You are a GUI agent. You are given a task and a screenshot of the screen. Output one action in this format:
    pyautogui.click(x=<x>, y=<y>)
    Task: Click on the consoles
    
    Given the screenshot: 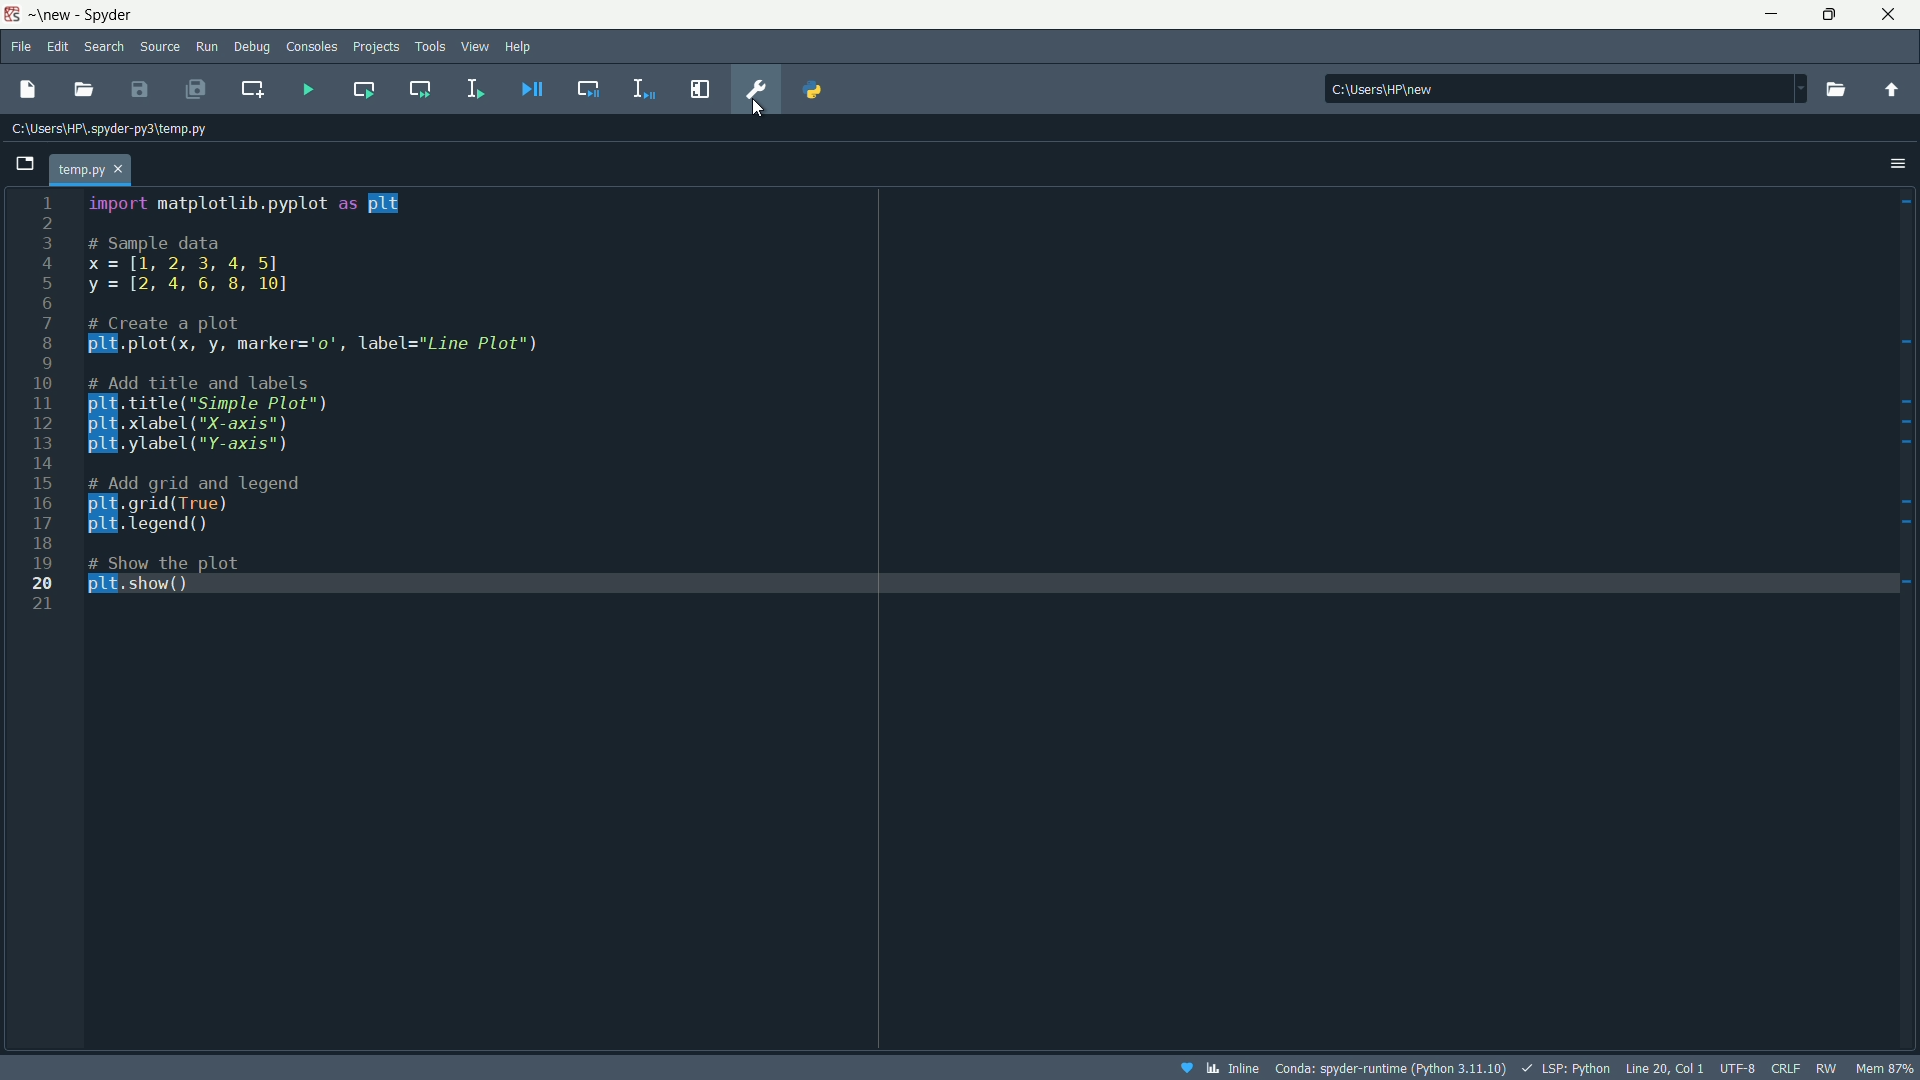 What is the action you would take?
    pyautogui.click(x=313, y=47)
    